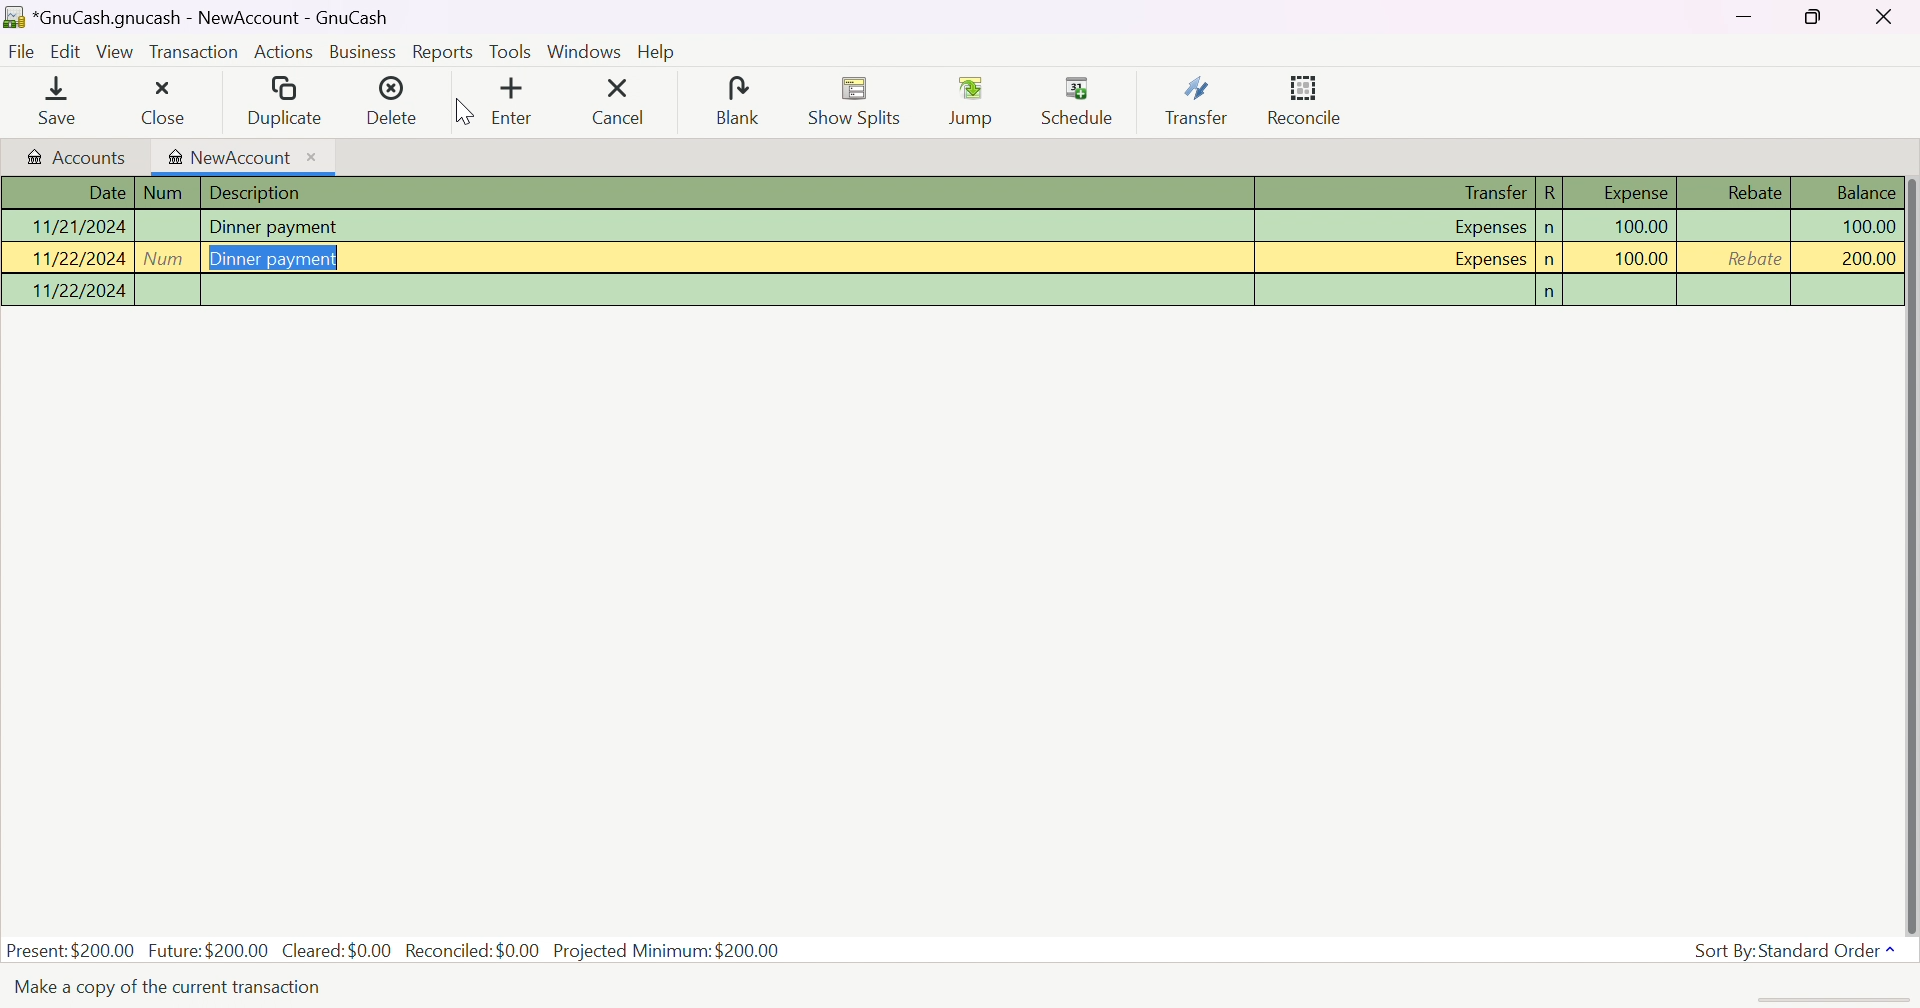  Describe the element at coordinates (617, 101) in the screenshot. I see `Cancel` at that location.